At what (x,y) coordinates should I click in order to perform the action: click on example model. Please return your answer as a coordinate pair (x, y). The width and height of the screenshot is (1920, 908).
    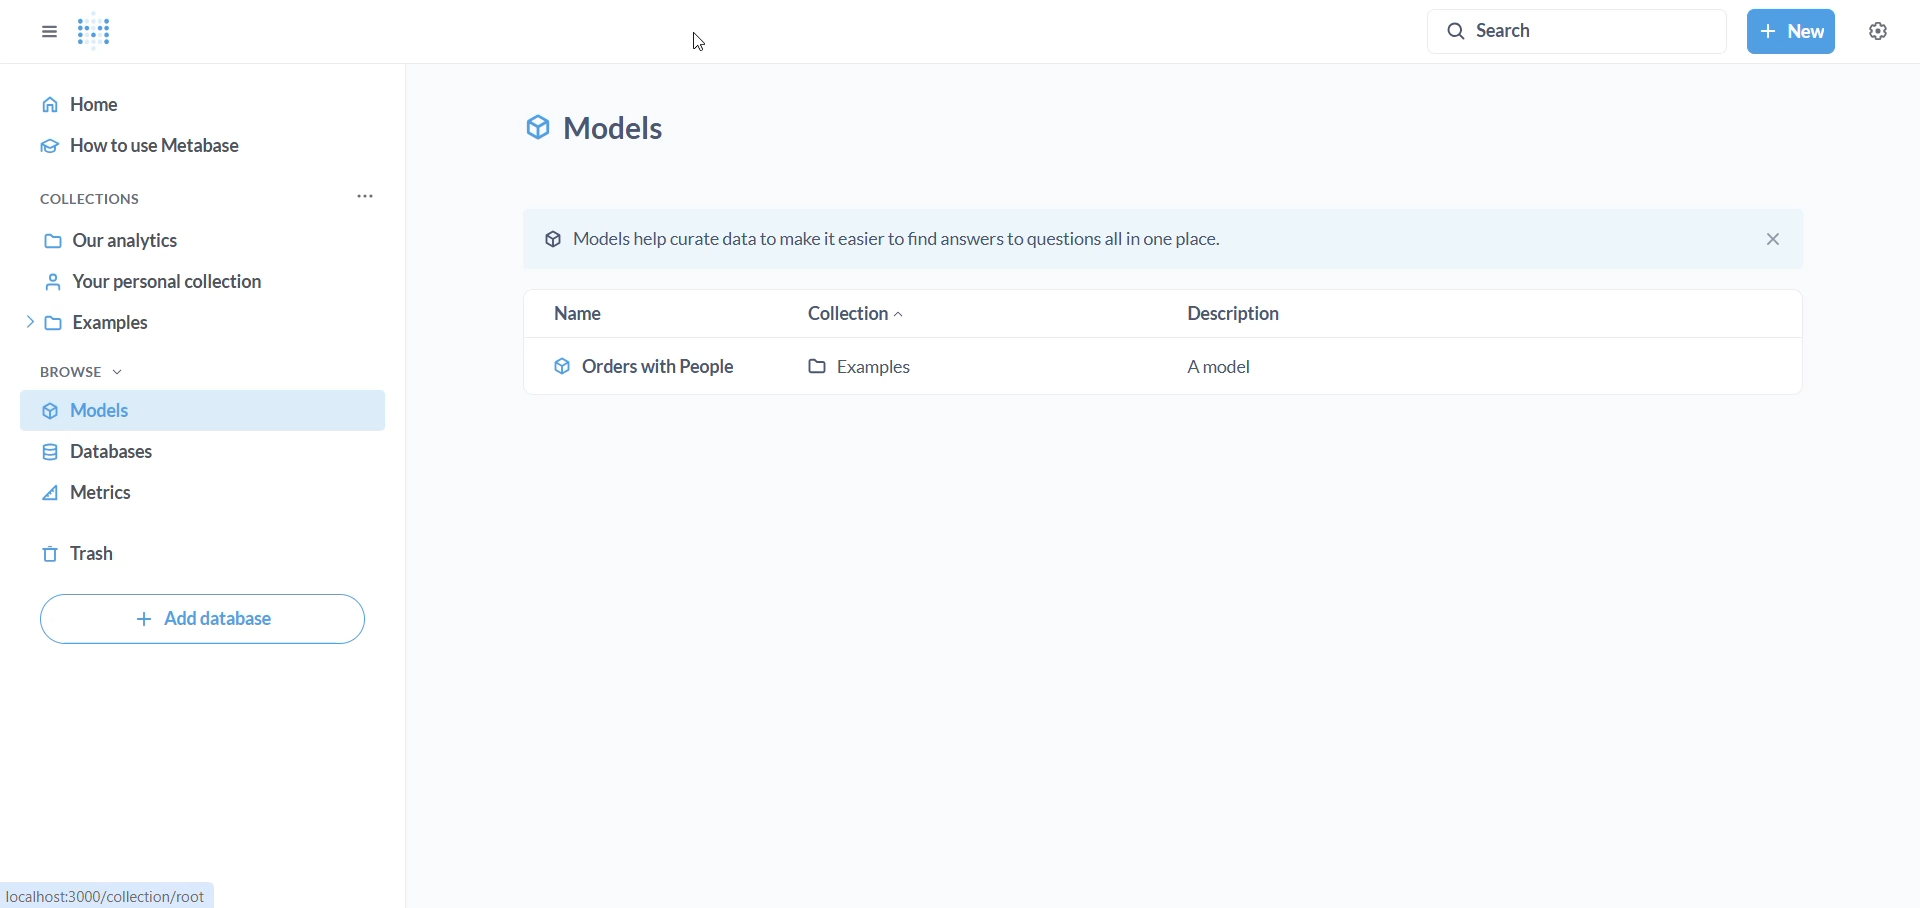
    Looking at the image, I should click on (956, 366).